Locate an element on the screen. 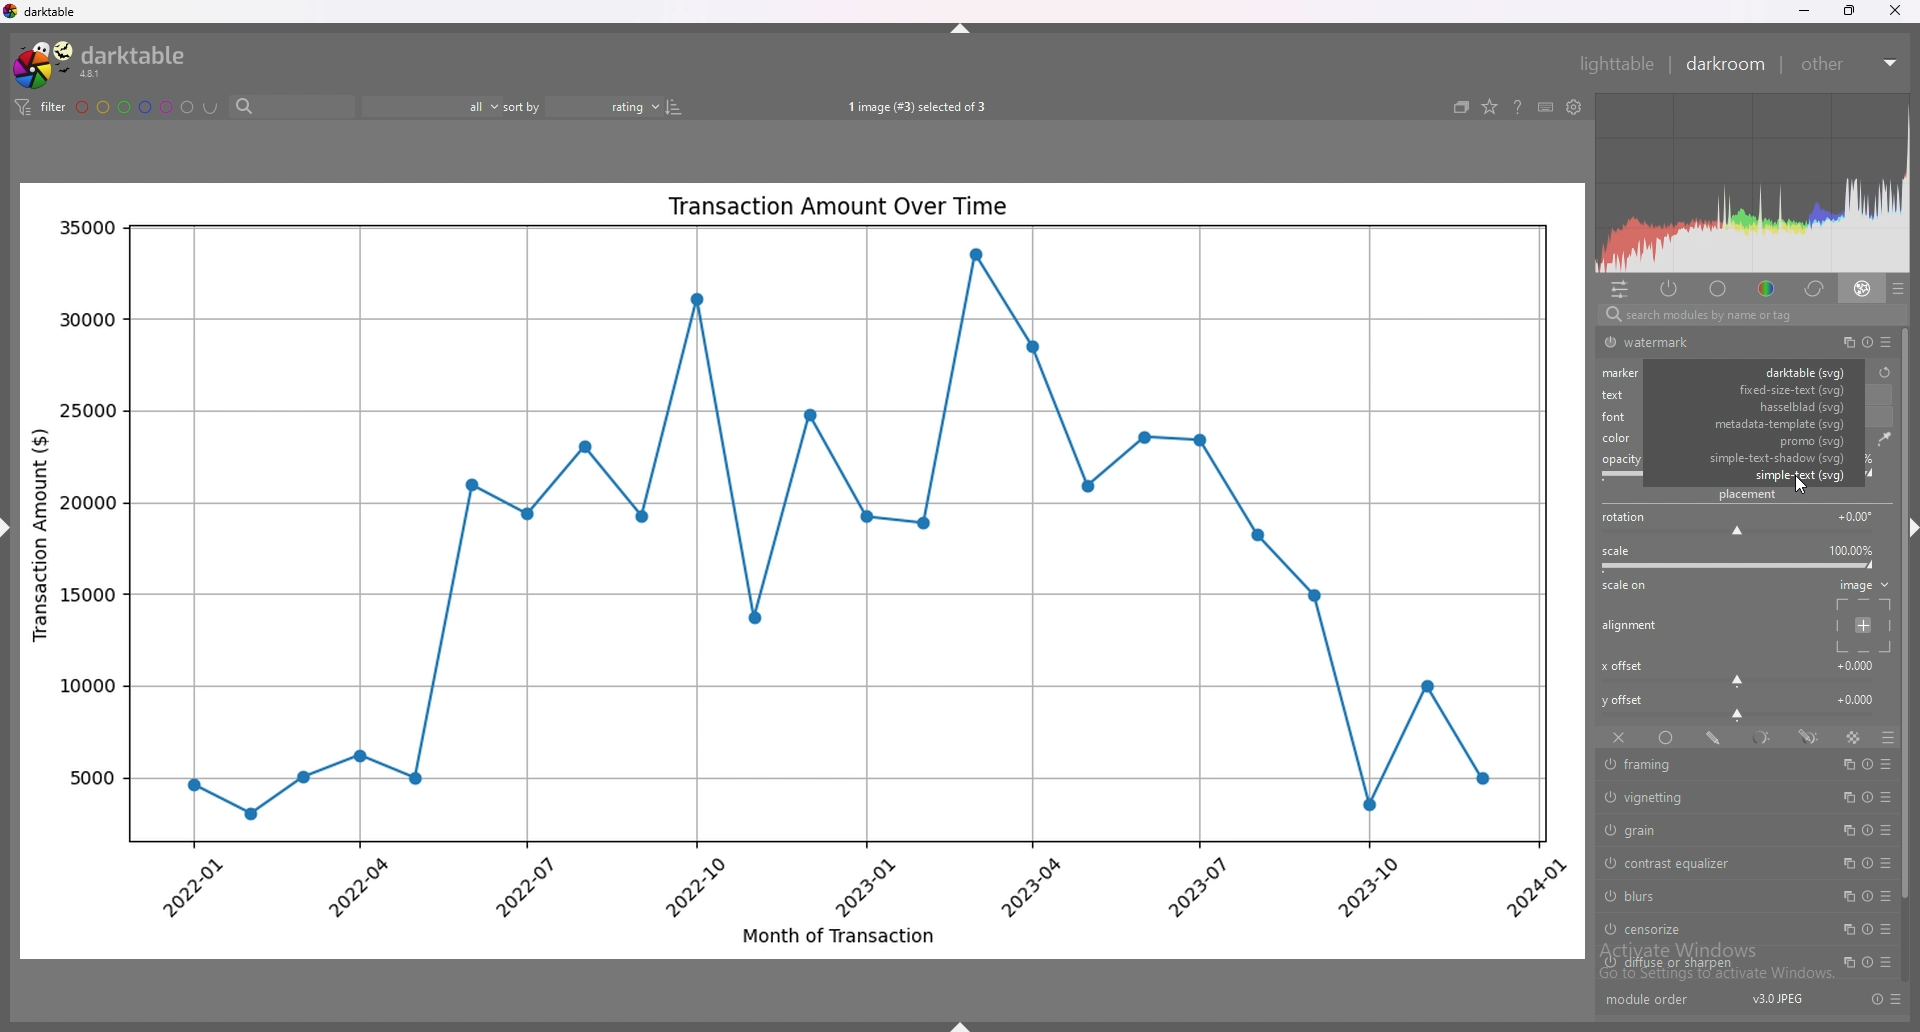  create grouped images is located at coordinates (1462, 107).